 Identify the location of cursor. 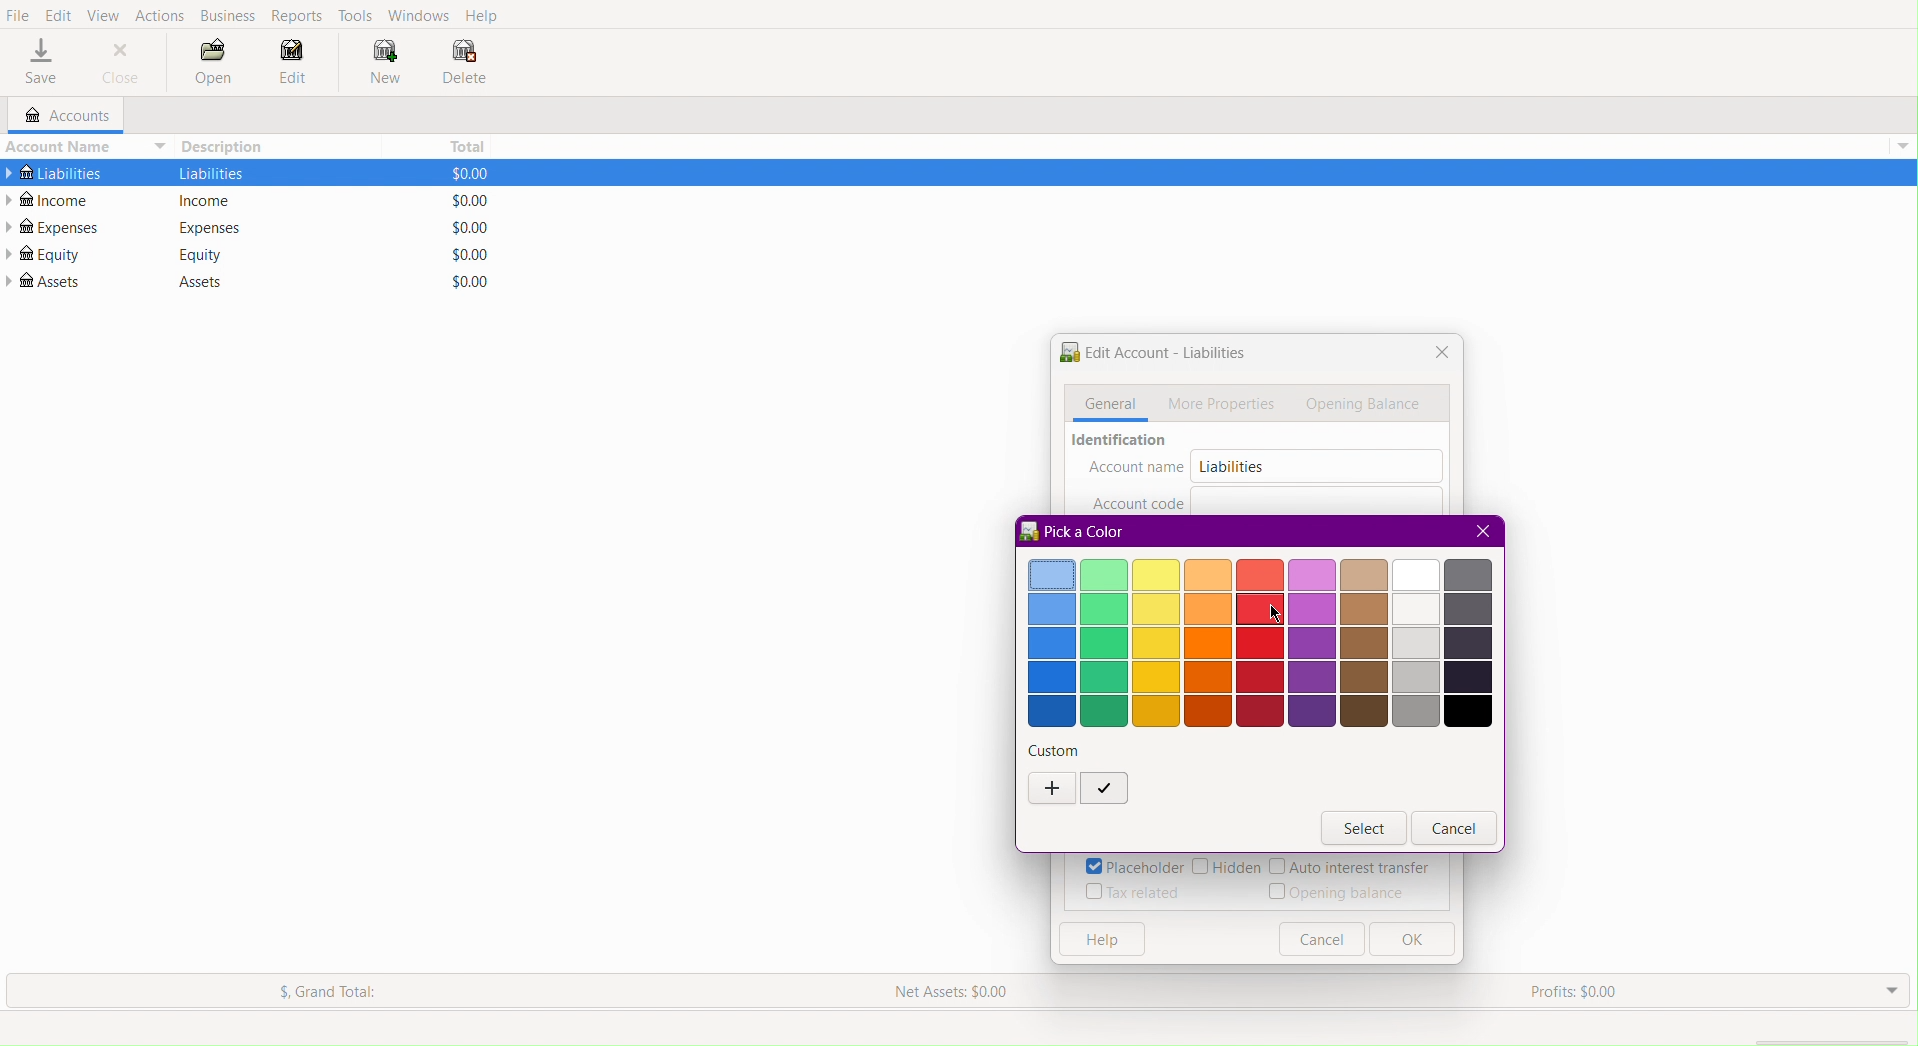
(1272, 616).